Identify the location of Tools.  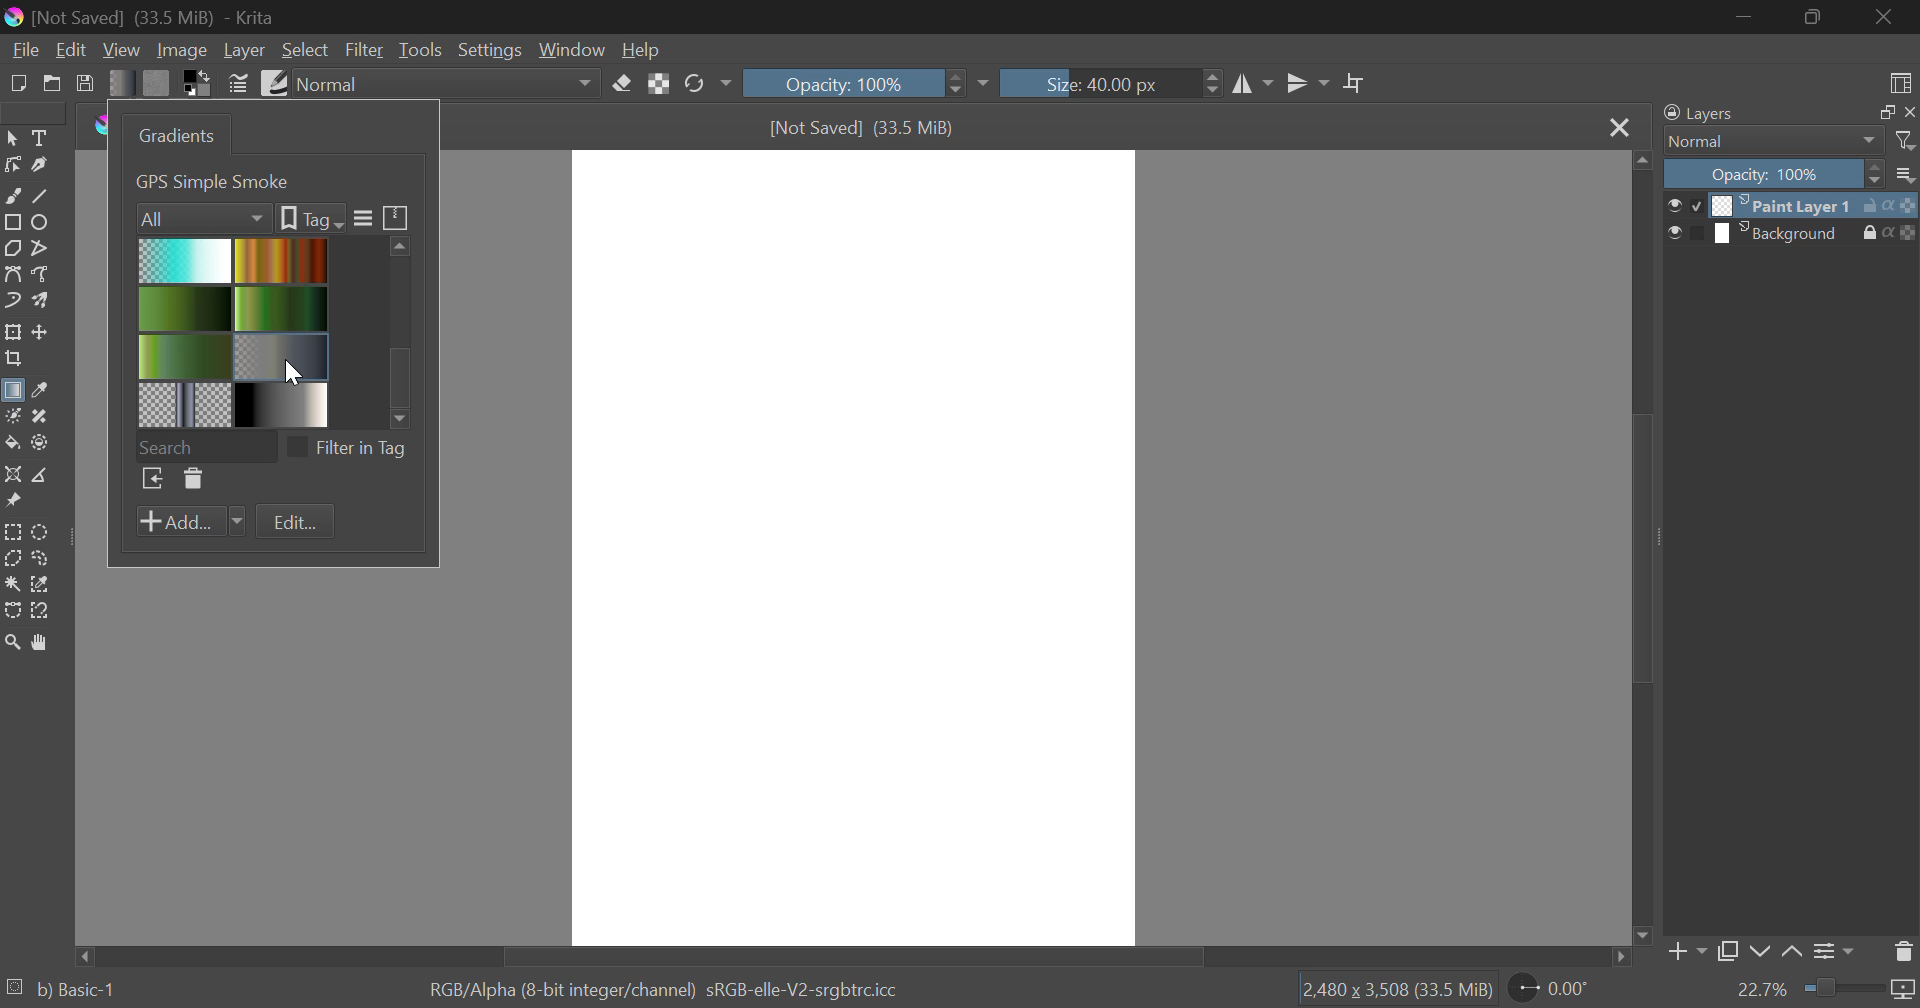
(420, 50).